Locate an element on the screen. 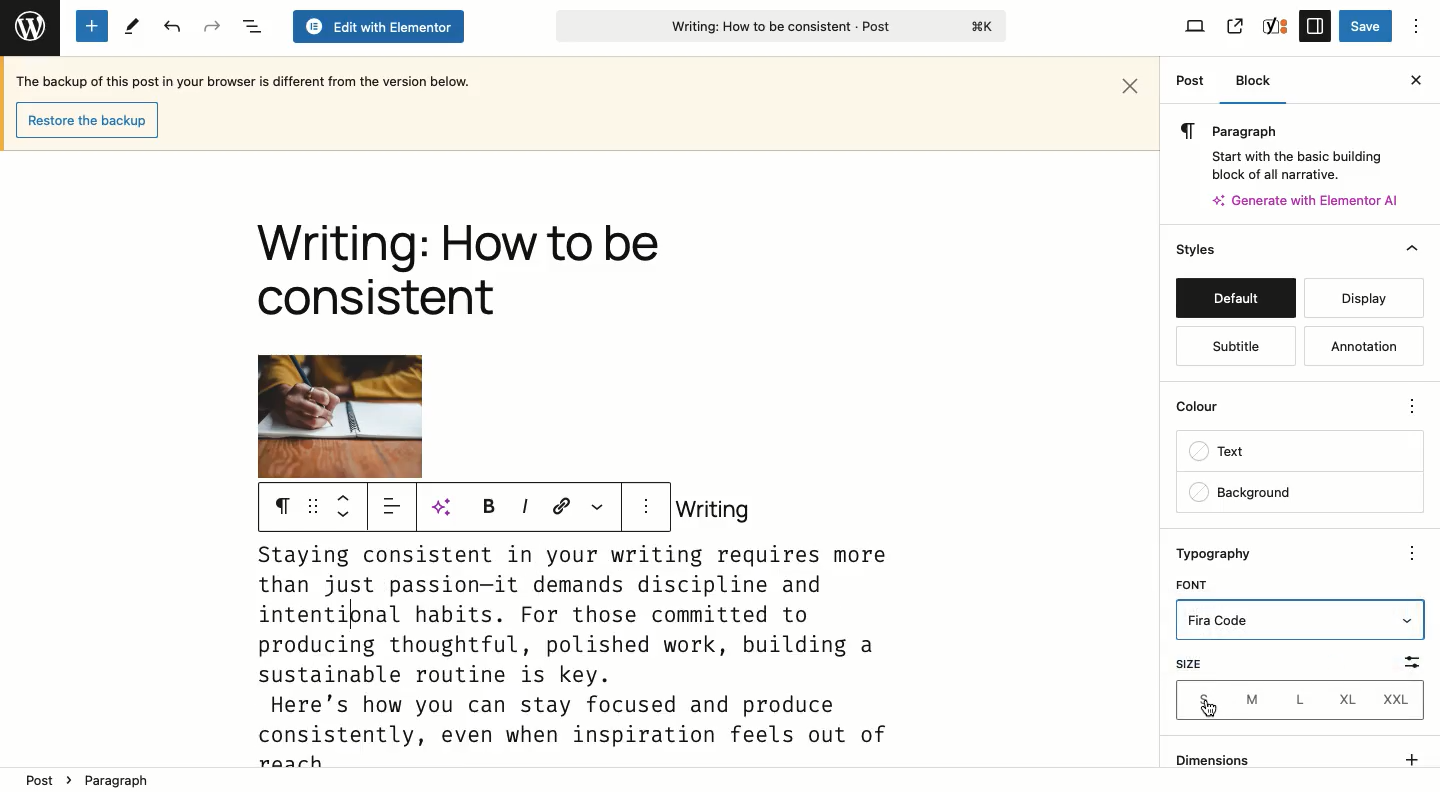 This screenshot has height=792, width=1440. Start with the basic building block of all  narrative. is located at coordinates (1295, 162).